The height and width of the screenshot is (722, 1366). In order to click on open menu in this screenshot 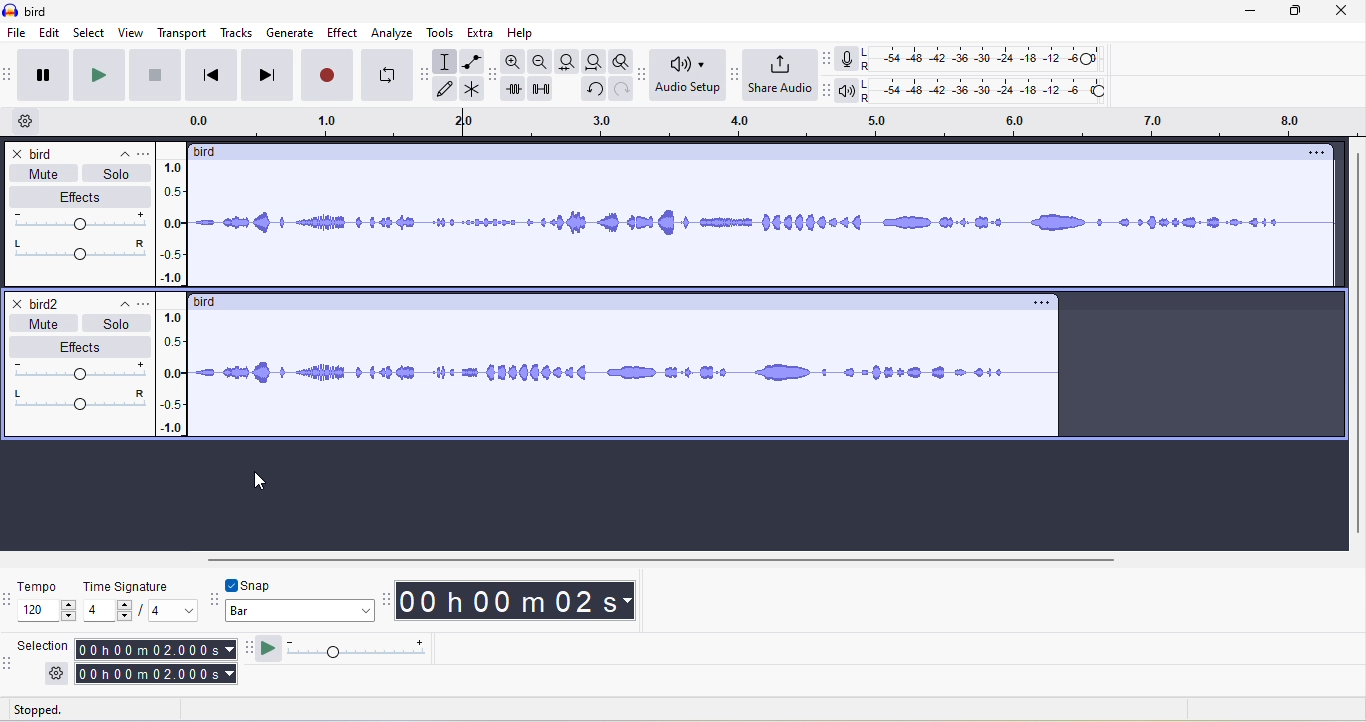, I will do `click(1324, 153)`.